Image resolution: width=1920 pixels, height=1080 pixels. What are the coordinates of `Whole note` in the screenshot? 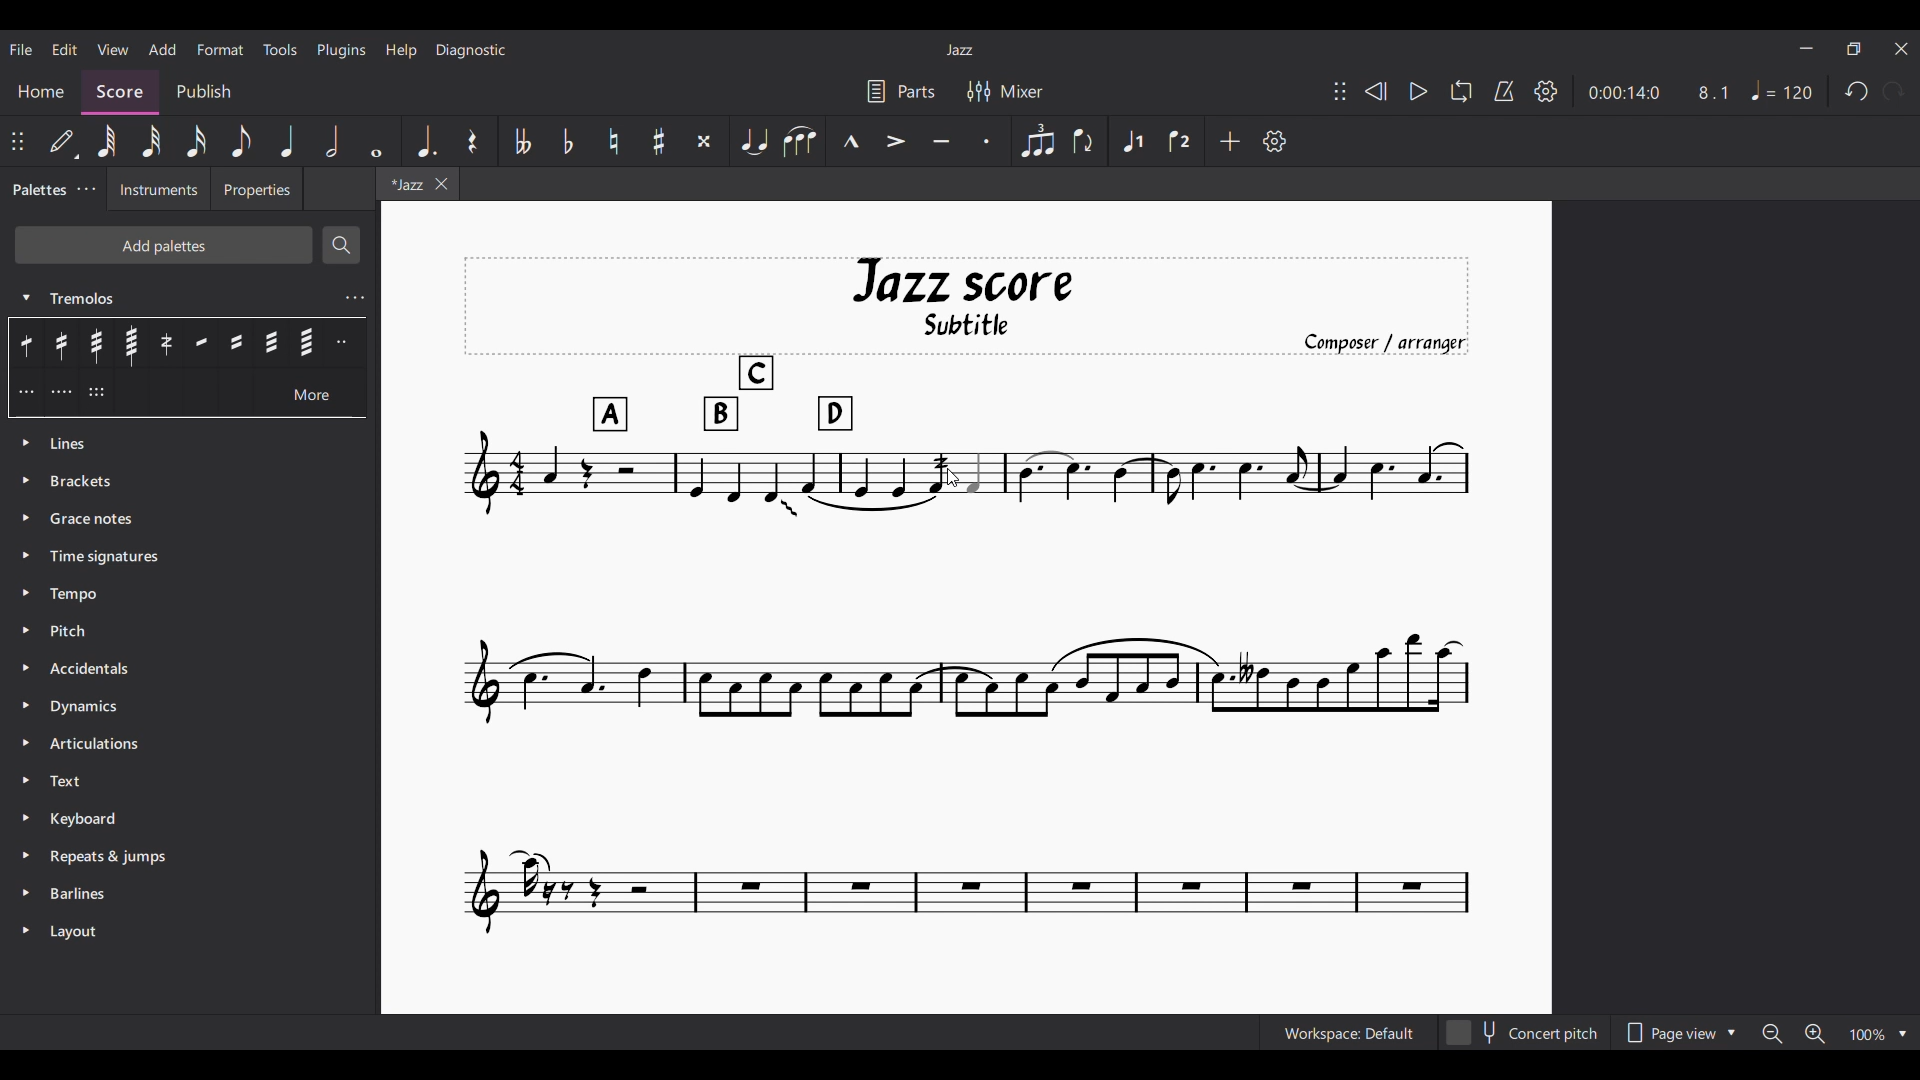 It's located at (378, 141).